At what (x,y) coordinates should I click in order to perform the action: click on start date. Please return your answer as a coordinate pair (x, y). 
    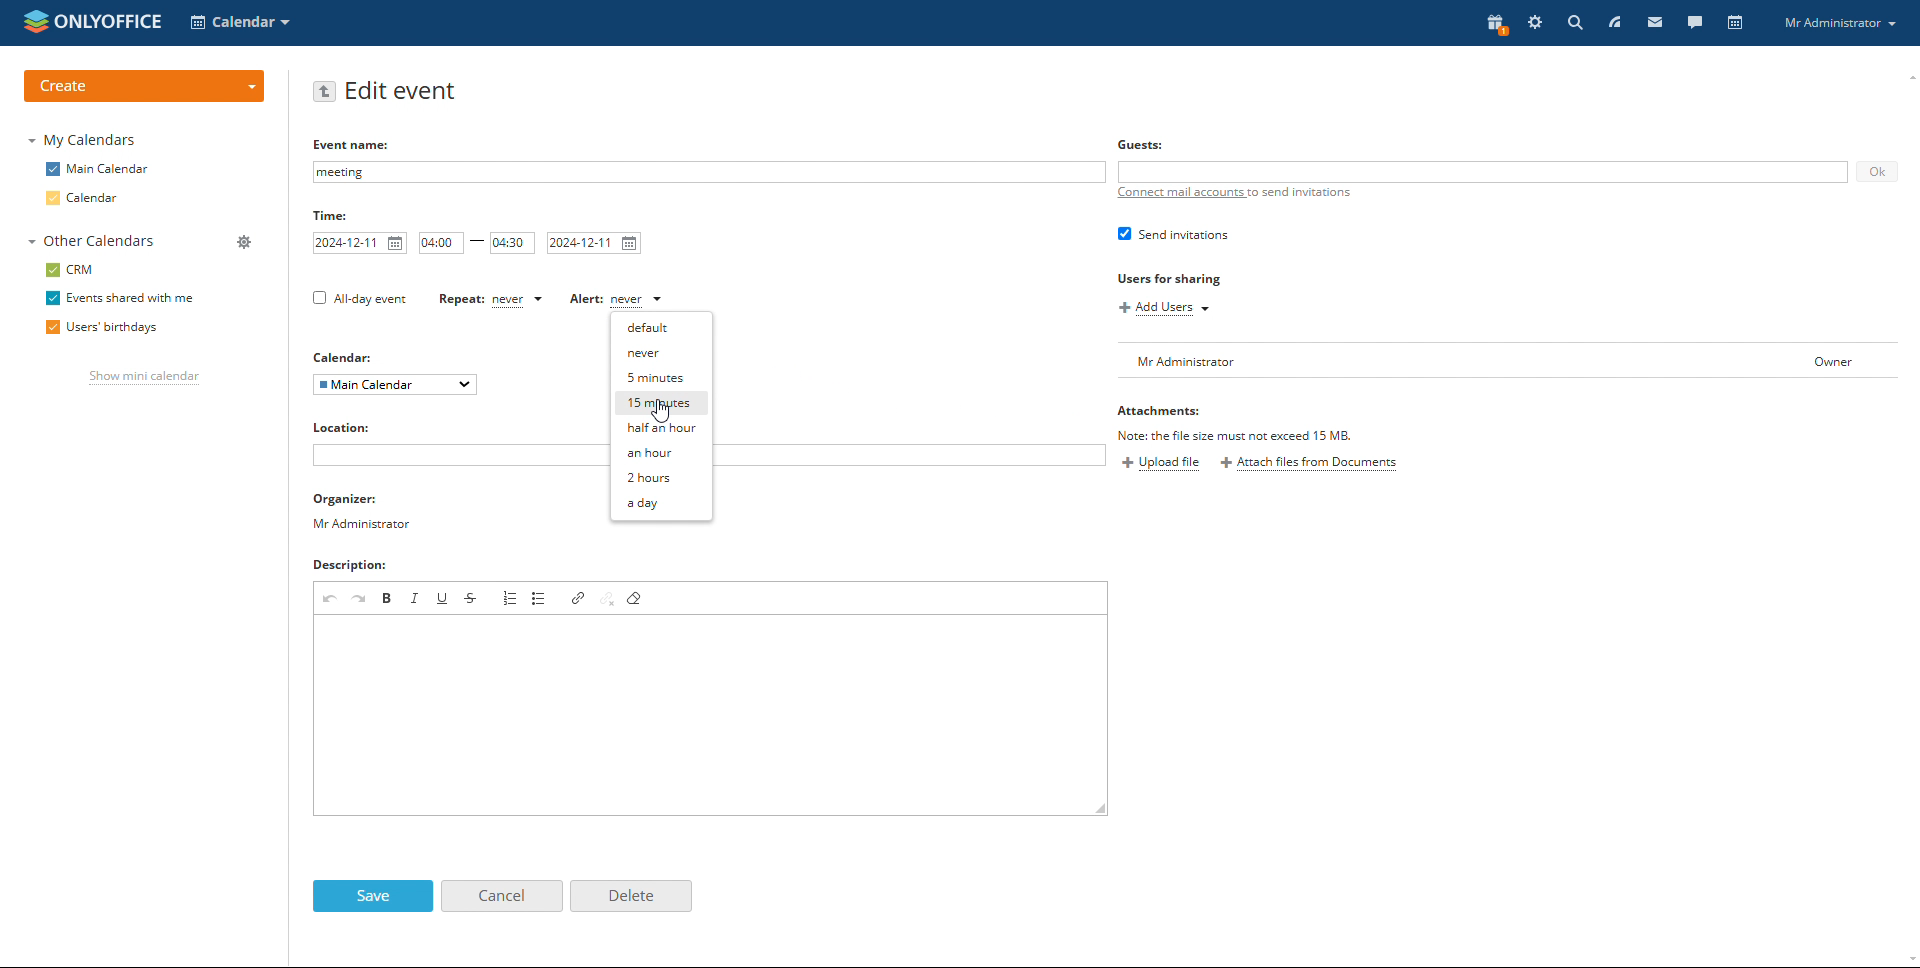
    Looking at the image, I should click on (359, 243).